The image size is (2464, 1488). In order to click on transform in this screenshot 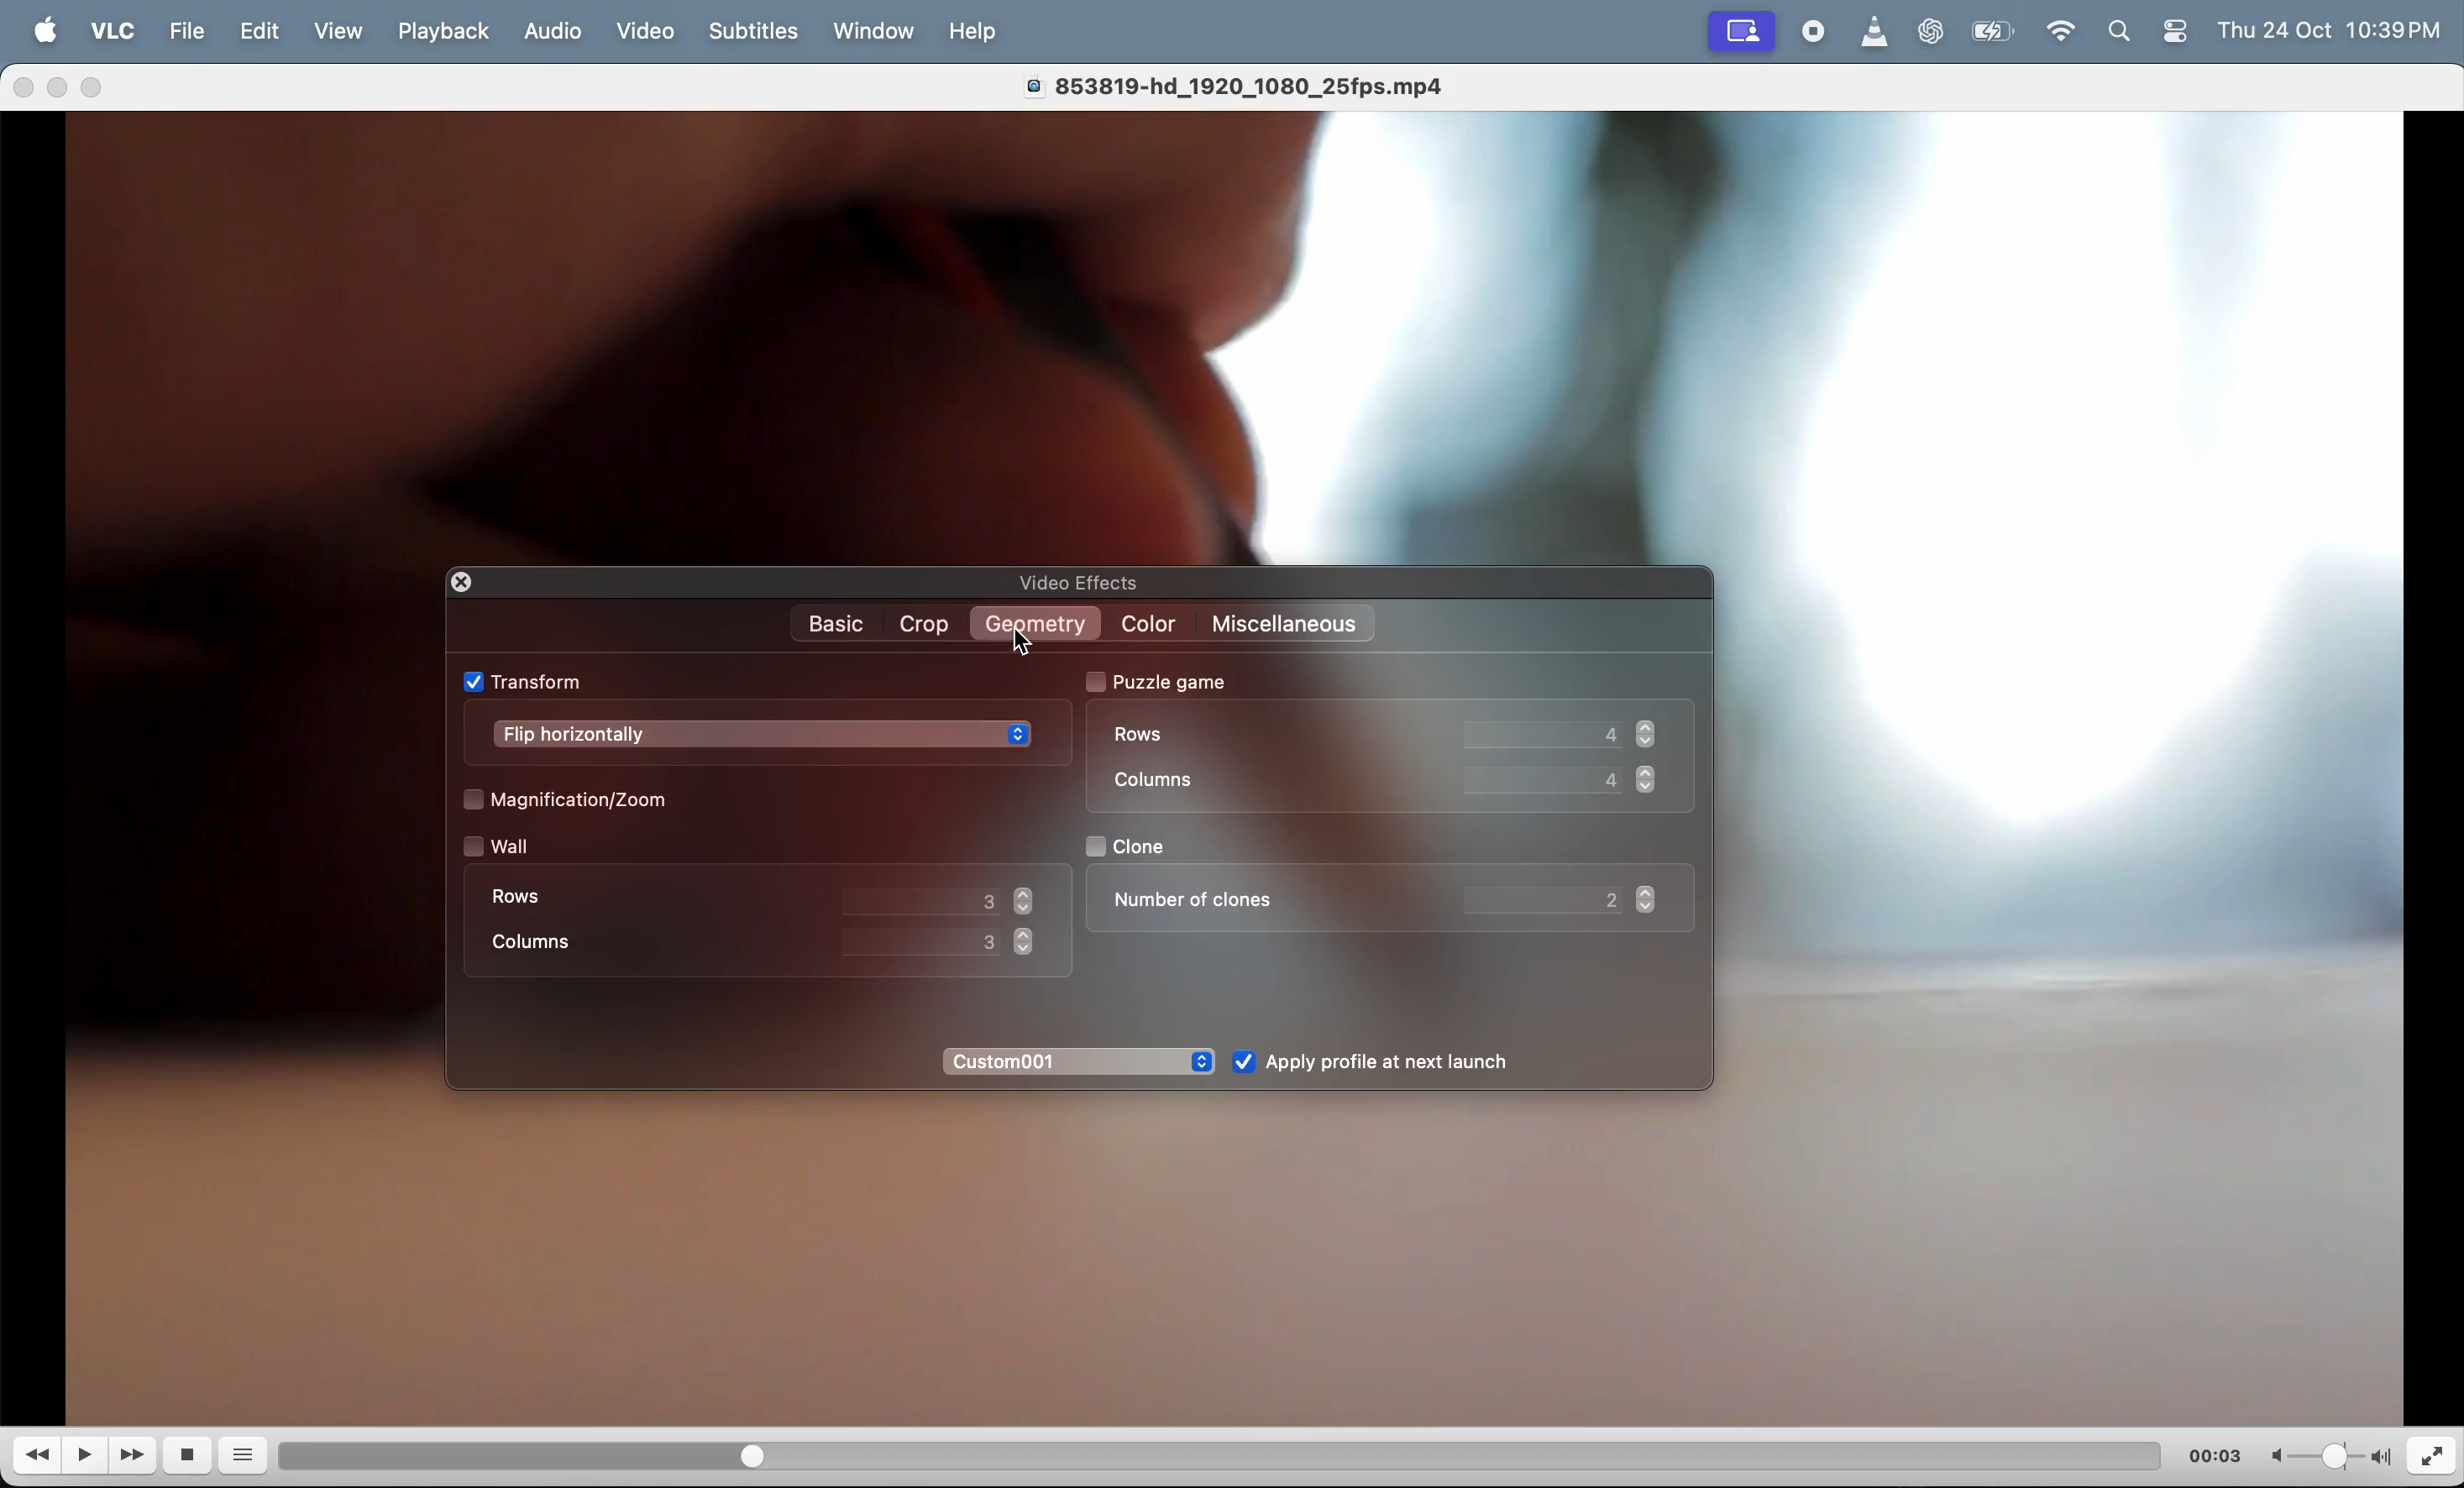, I will do `click(538, 681)`.